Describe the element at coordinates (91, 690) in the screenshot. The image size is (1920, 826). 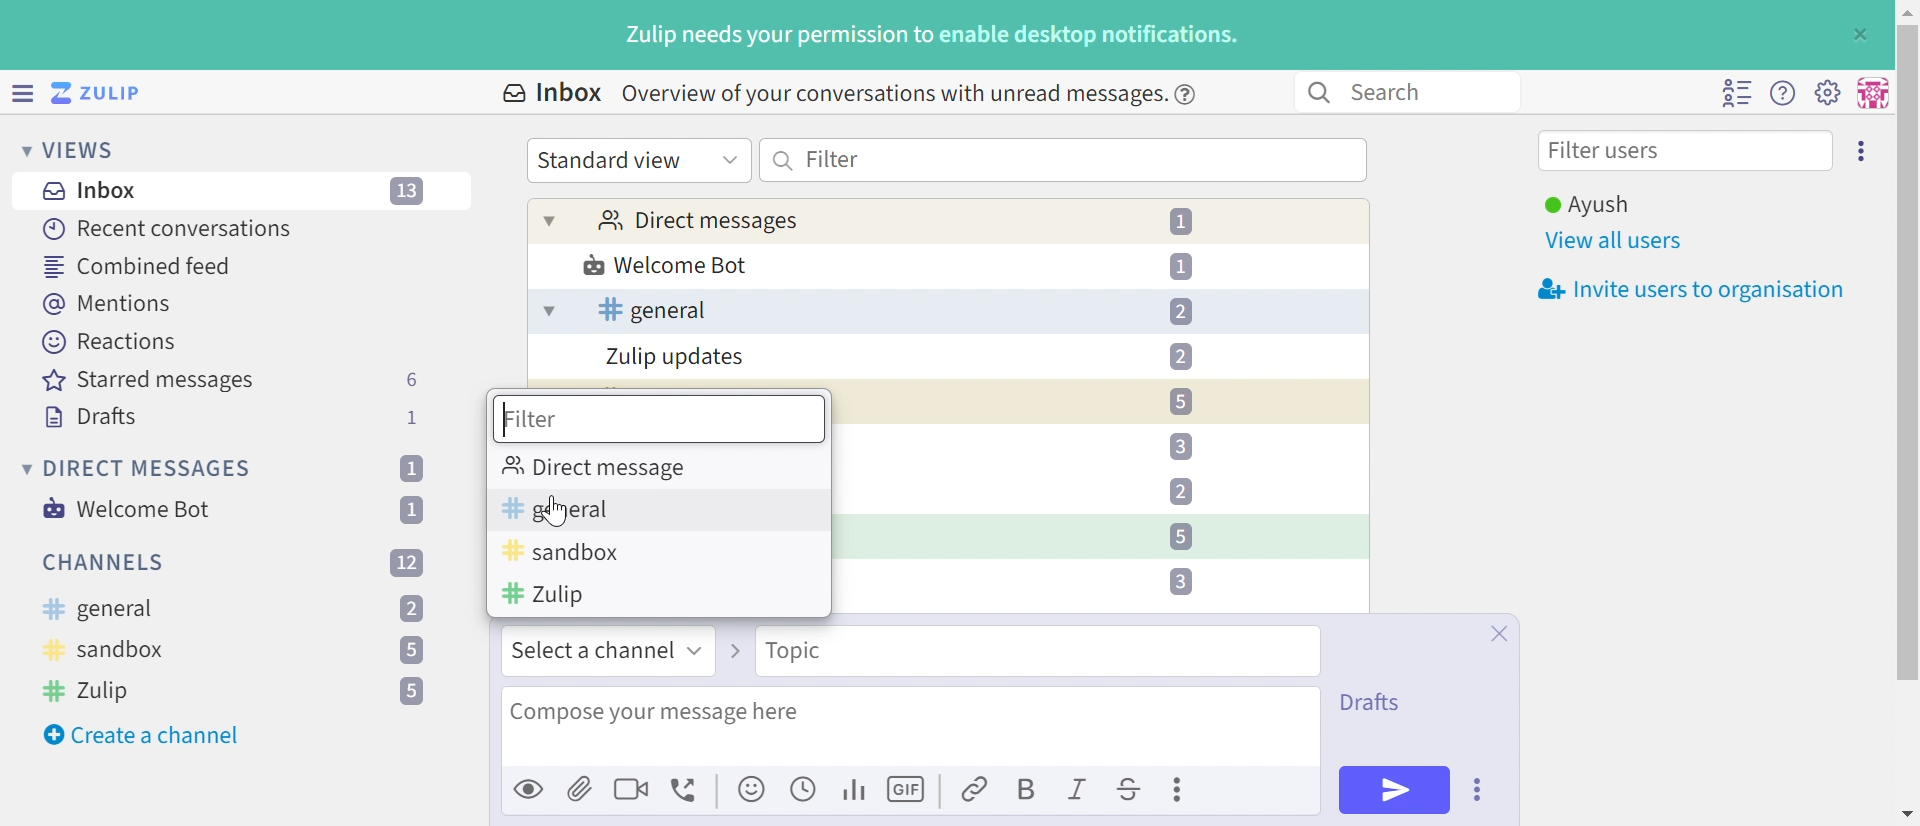
I see `Zulip` at that location.